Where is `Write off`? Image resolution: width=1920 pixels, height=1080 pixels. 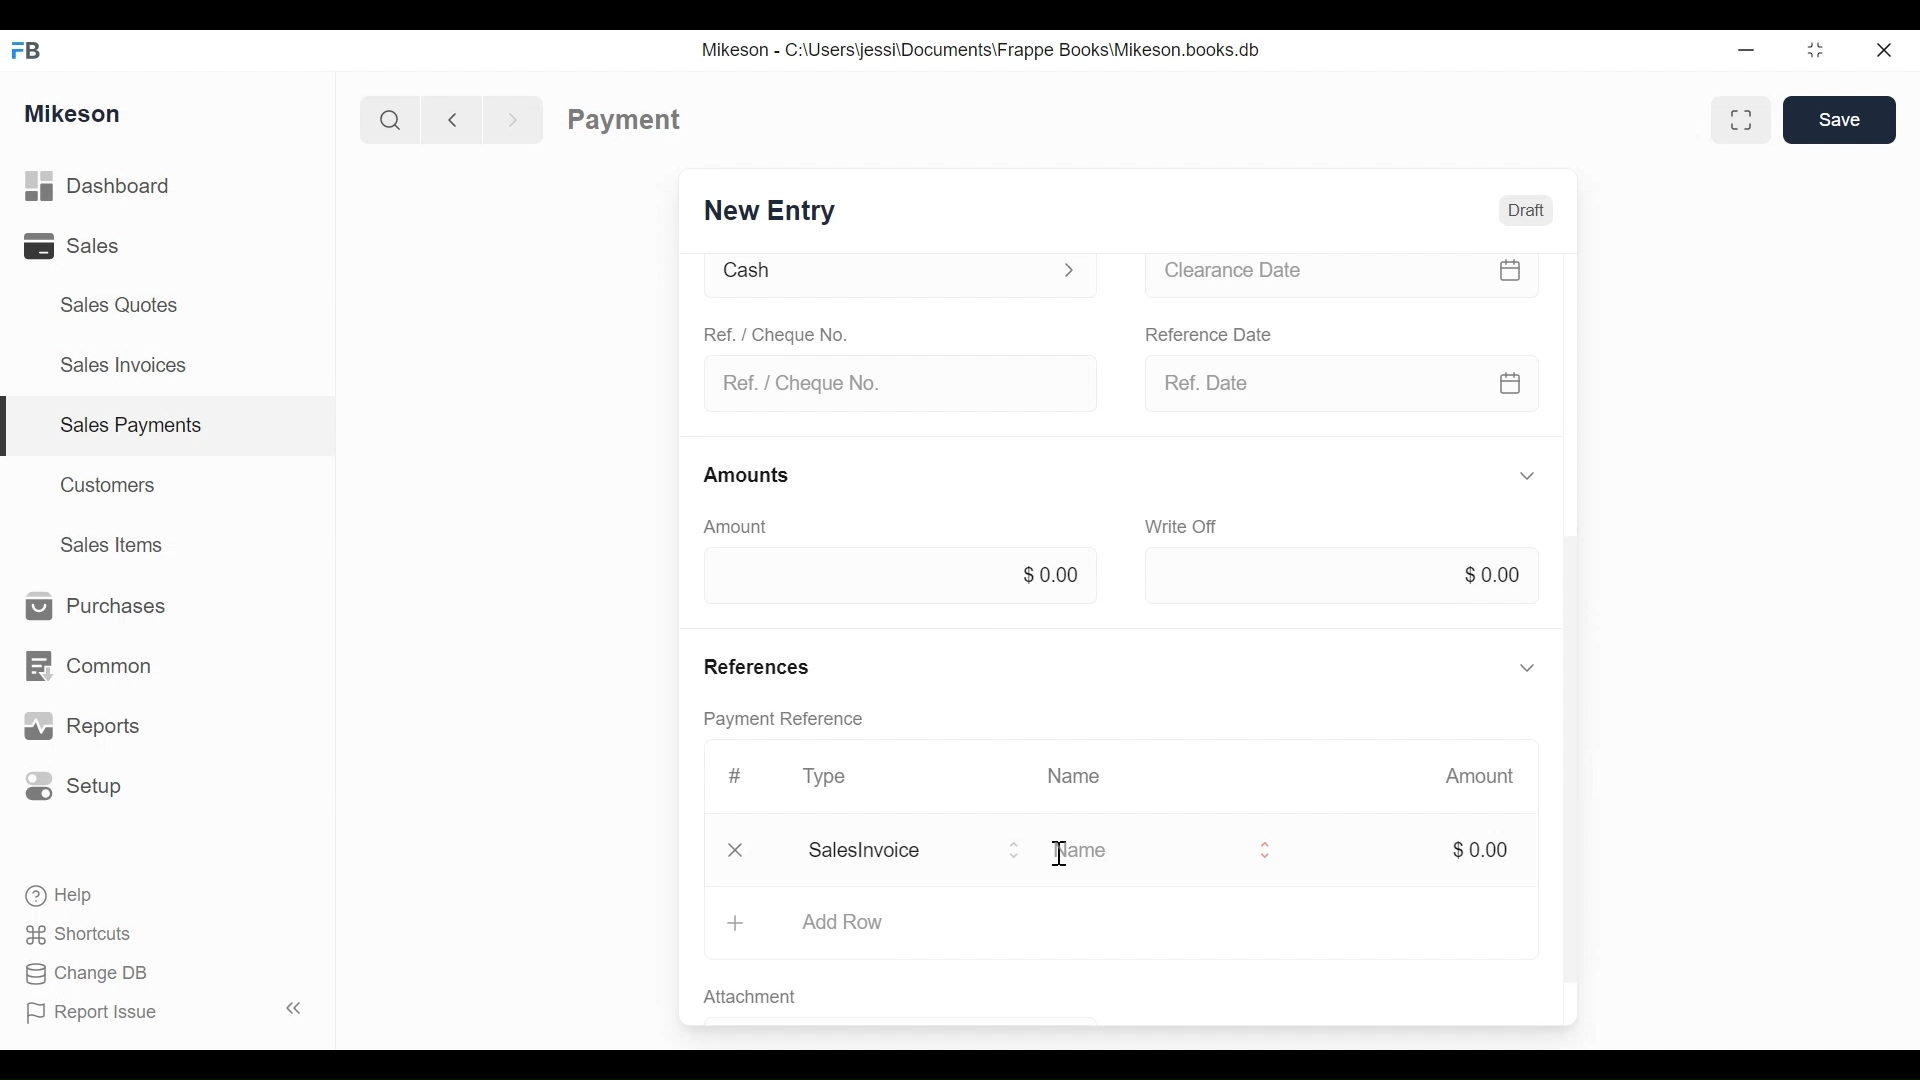 Write off is located at coordinates (1184, 529).